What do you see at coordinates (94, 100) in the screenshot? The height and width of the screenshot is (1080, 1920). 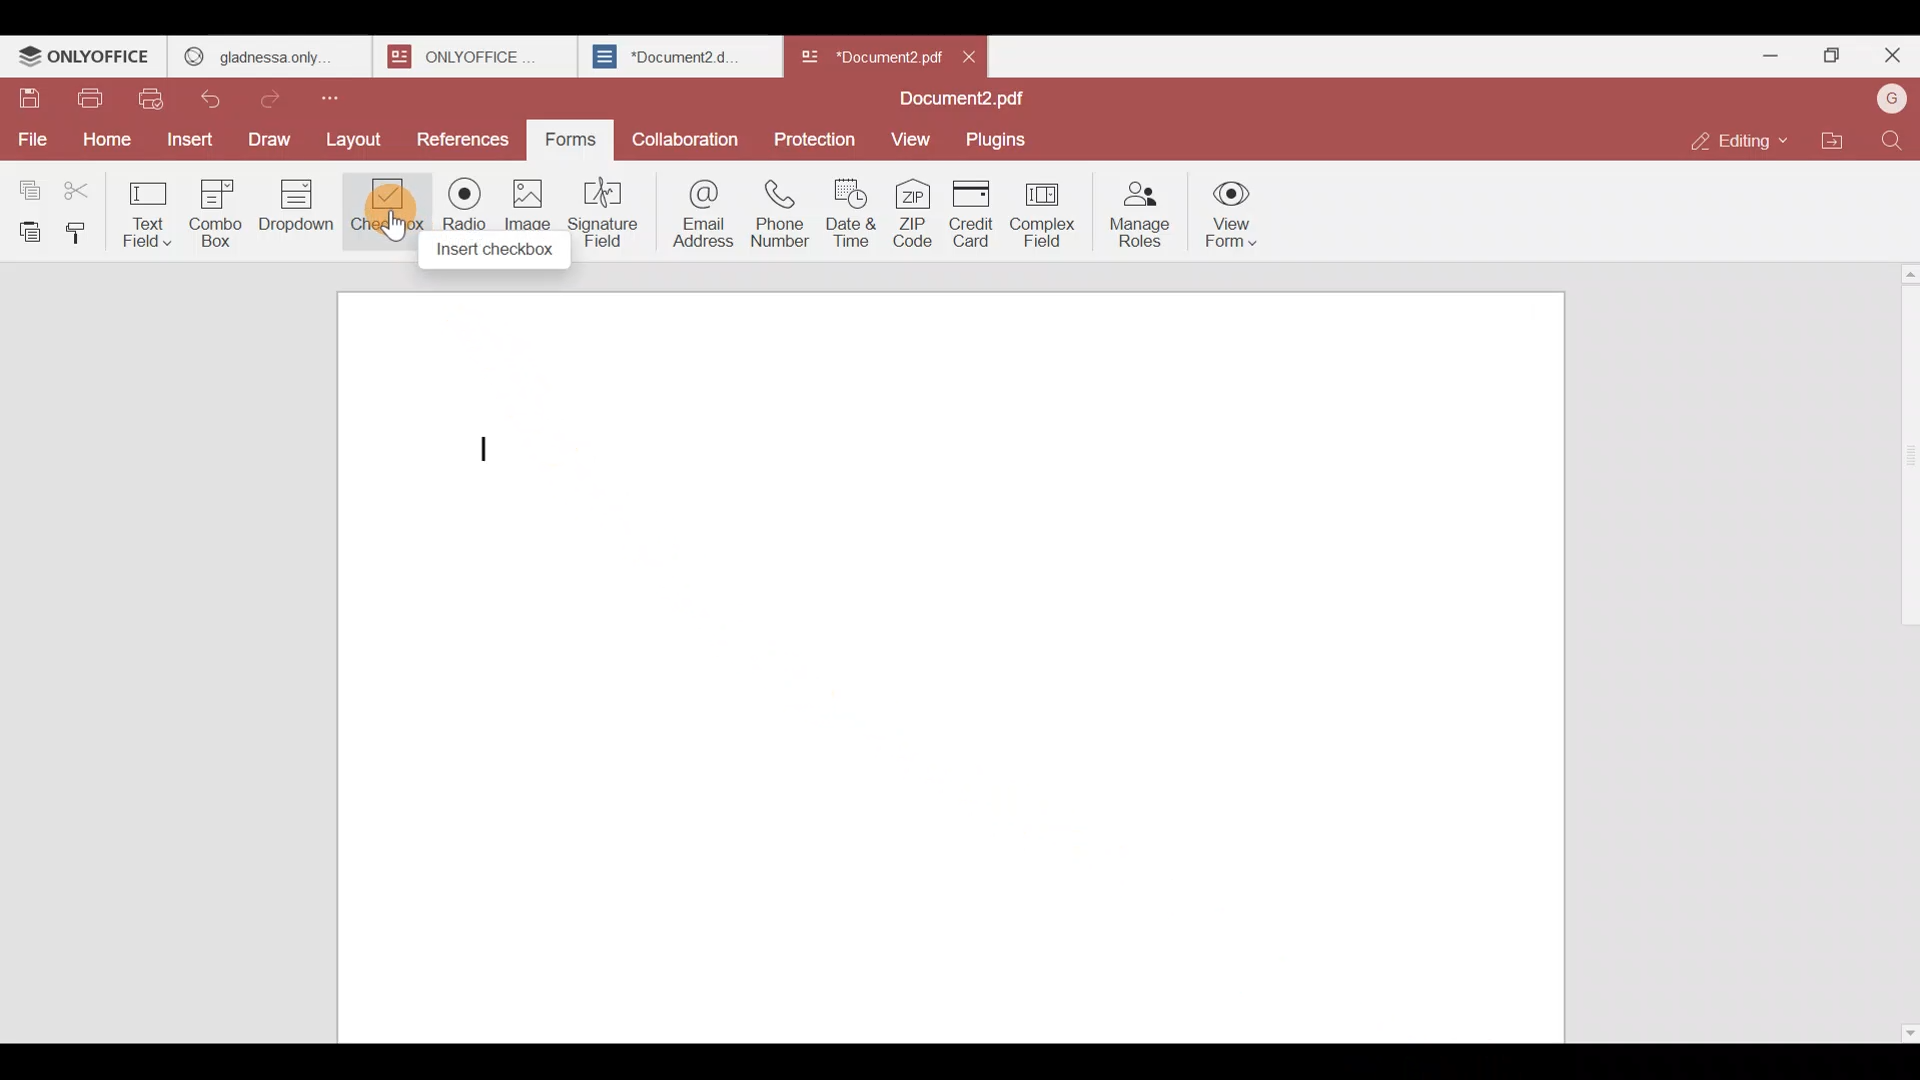 I see `Print file` at bounding box center [94, 100].